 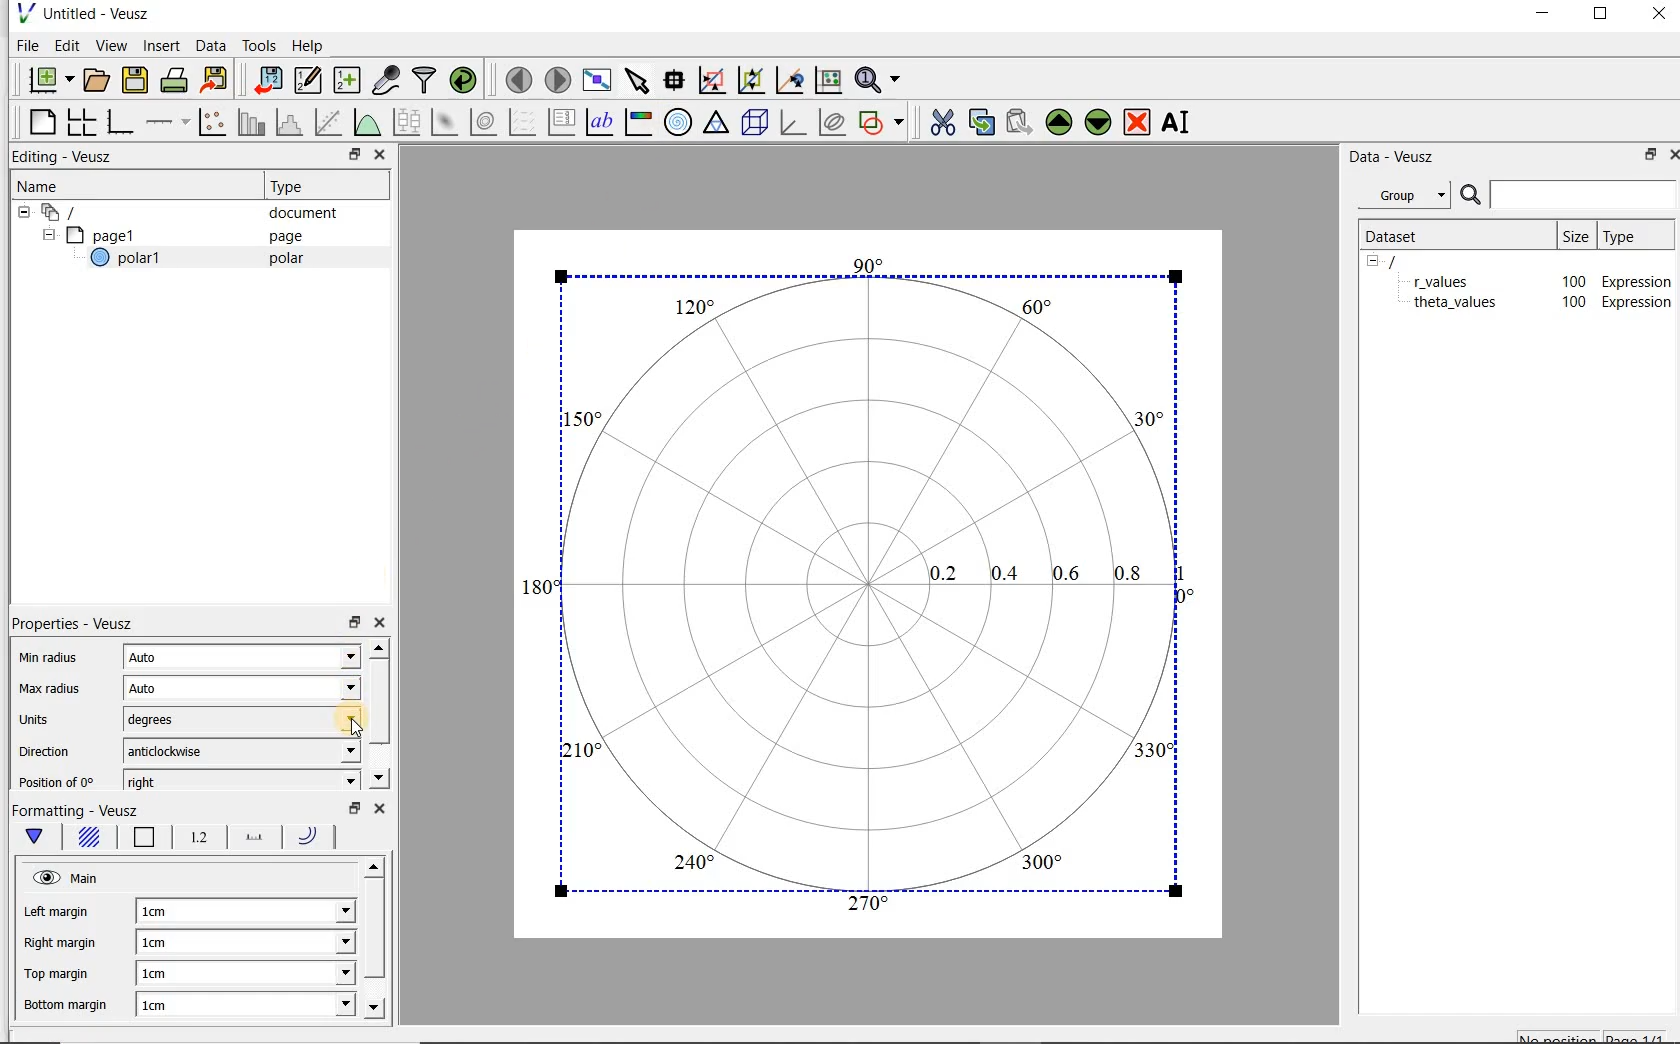 I want to click on Editing - Veusz, so click(x=67, y=158).